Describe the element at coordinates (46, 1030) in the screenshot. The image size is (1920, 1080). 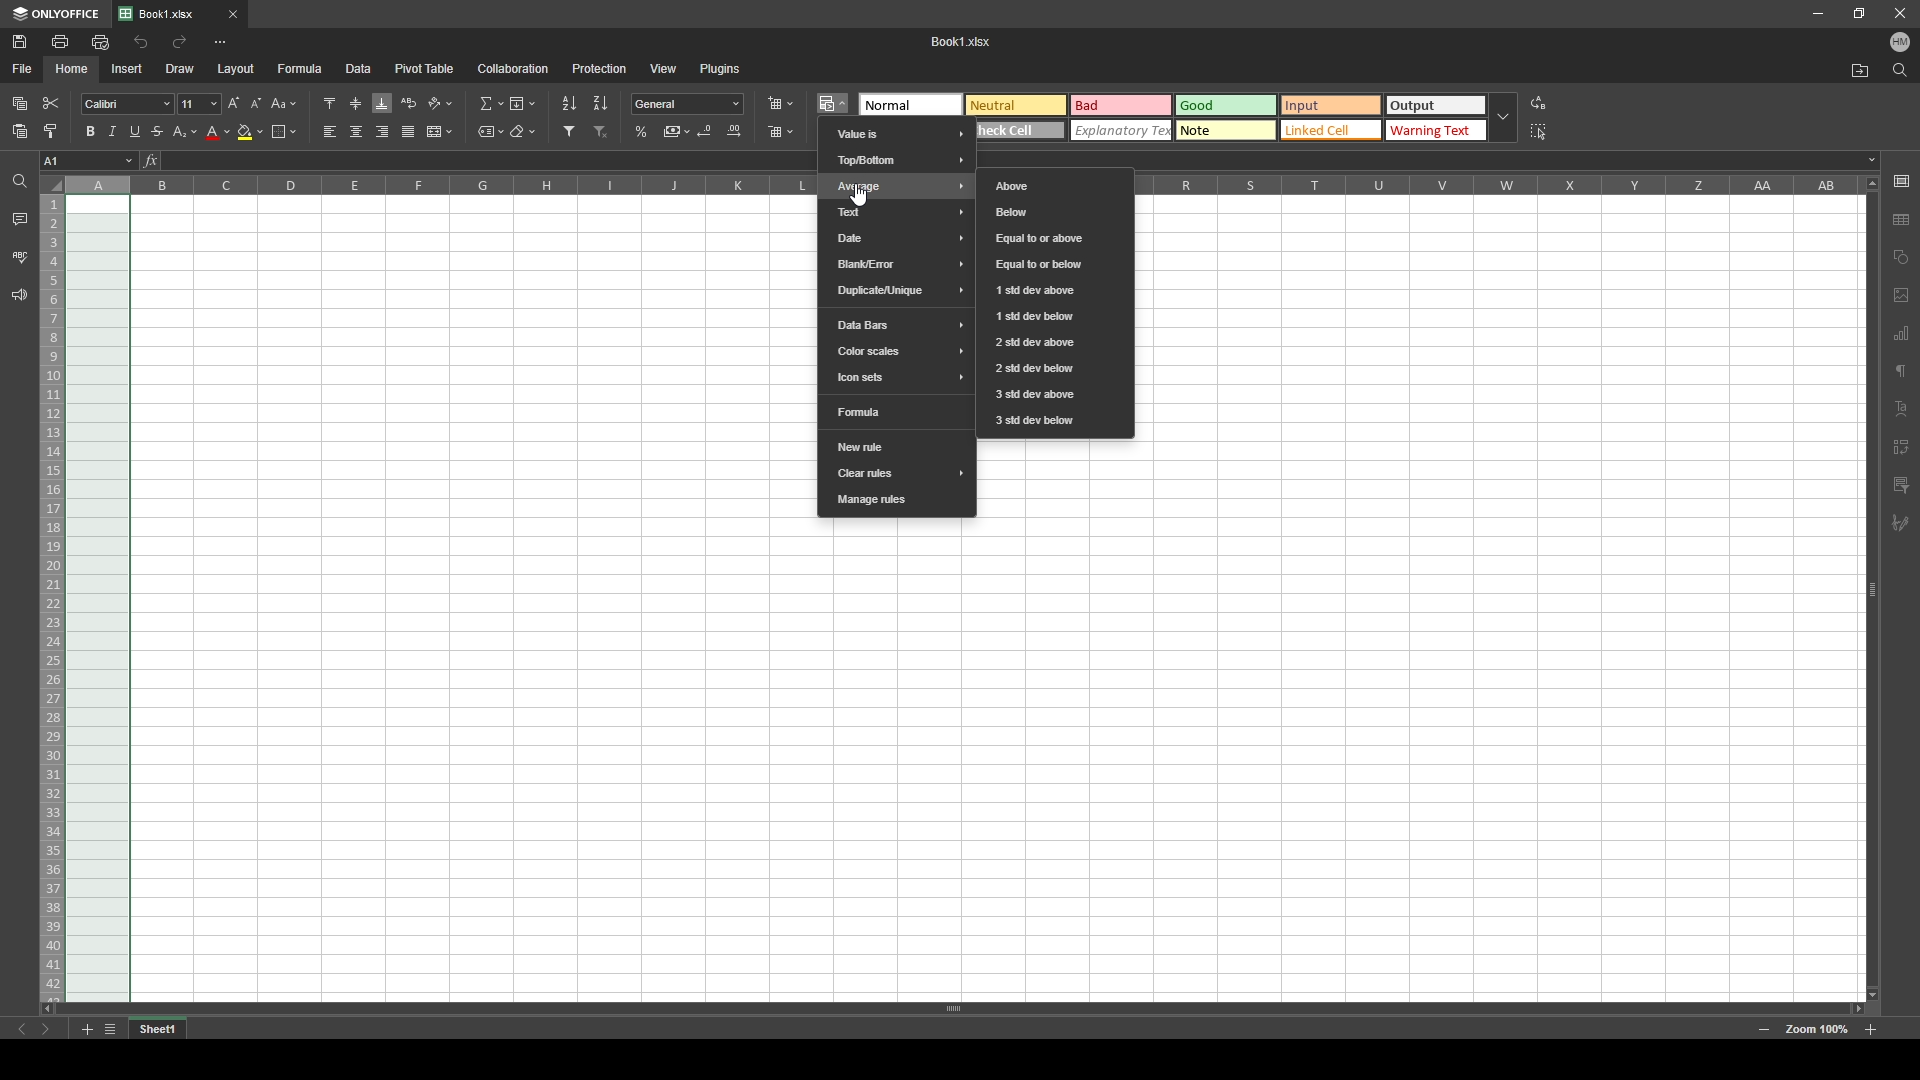
I see `next` at that location.